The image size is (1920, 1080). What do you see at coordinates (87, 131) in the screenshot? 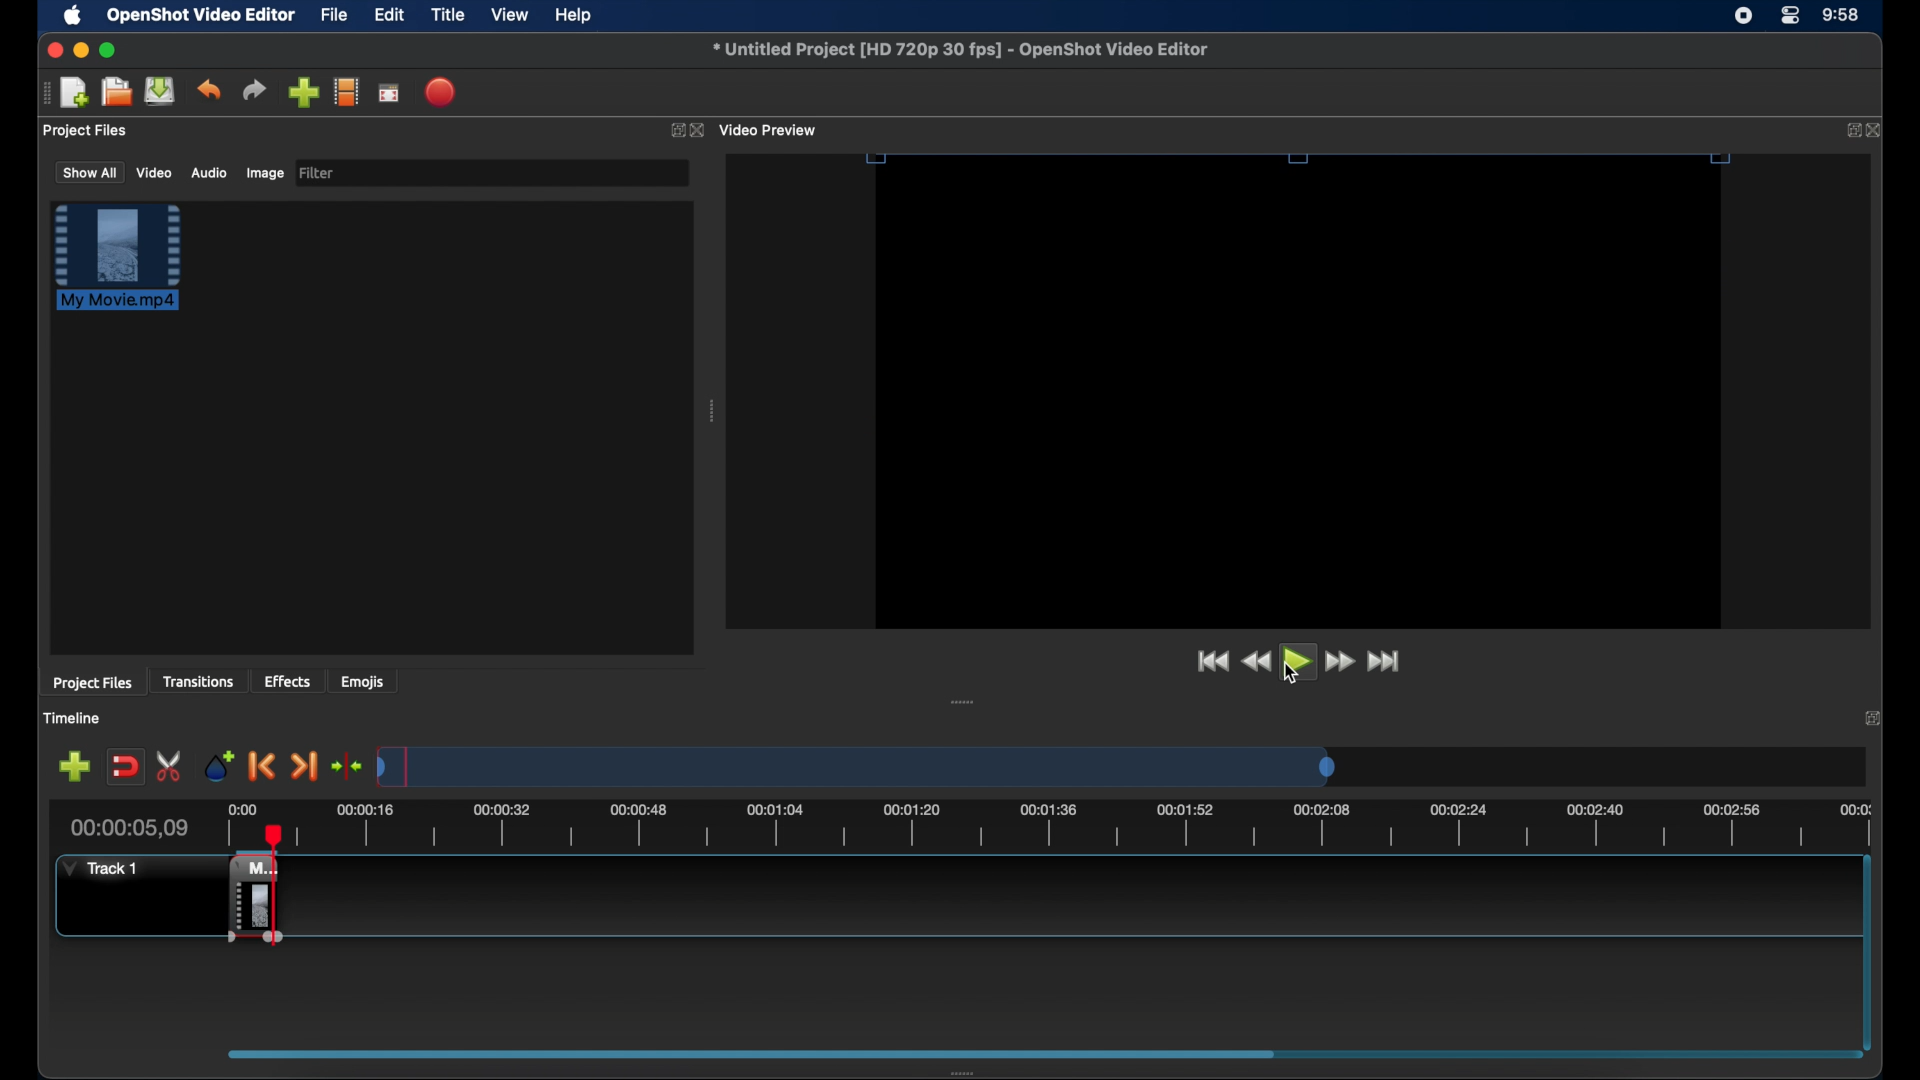
I see `project files` at bounding box center [87, 131].